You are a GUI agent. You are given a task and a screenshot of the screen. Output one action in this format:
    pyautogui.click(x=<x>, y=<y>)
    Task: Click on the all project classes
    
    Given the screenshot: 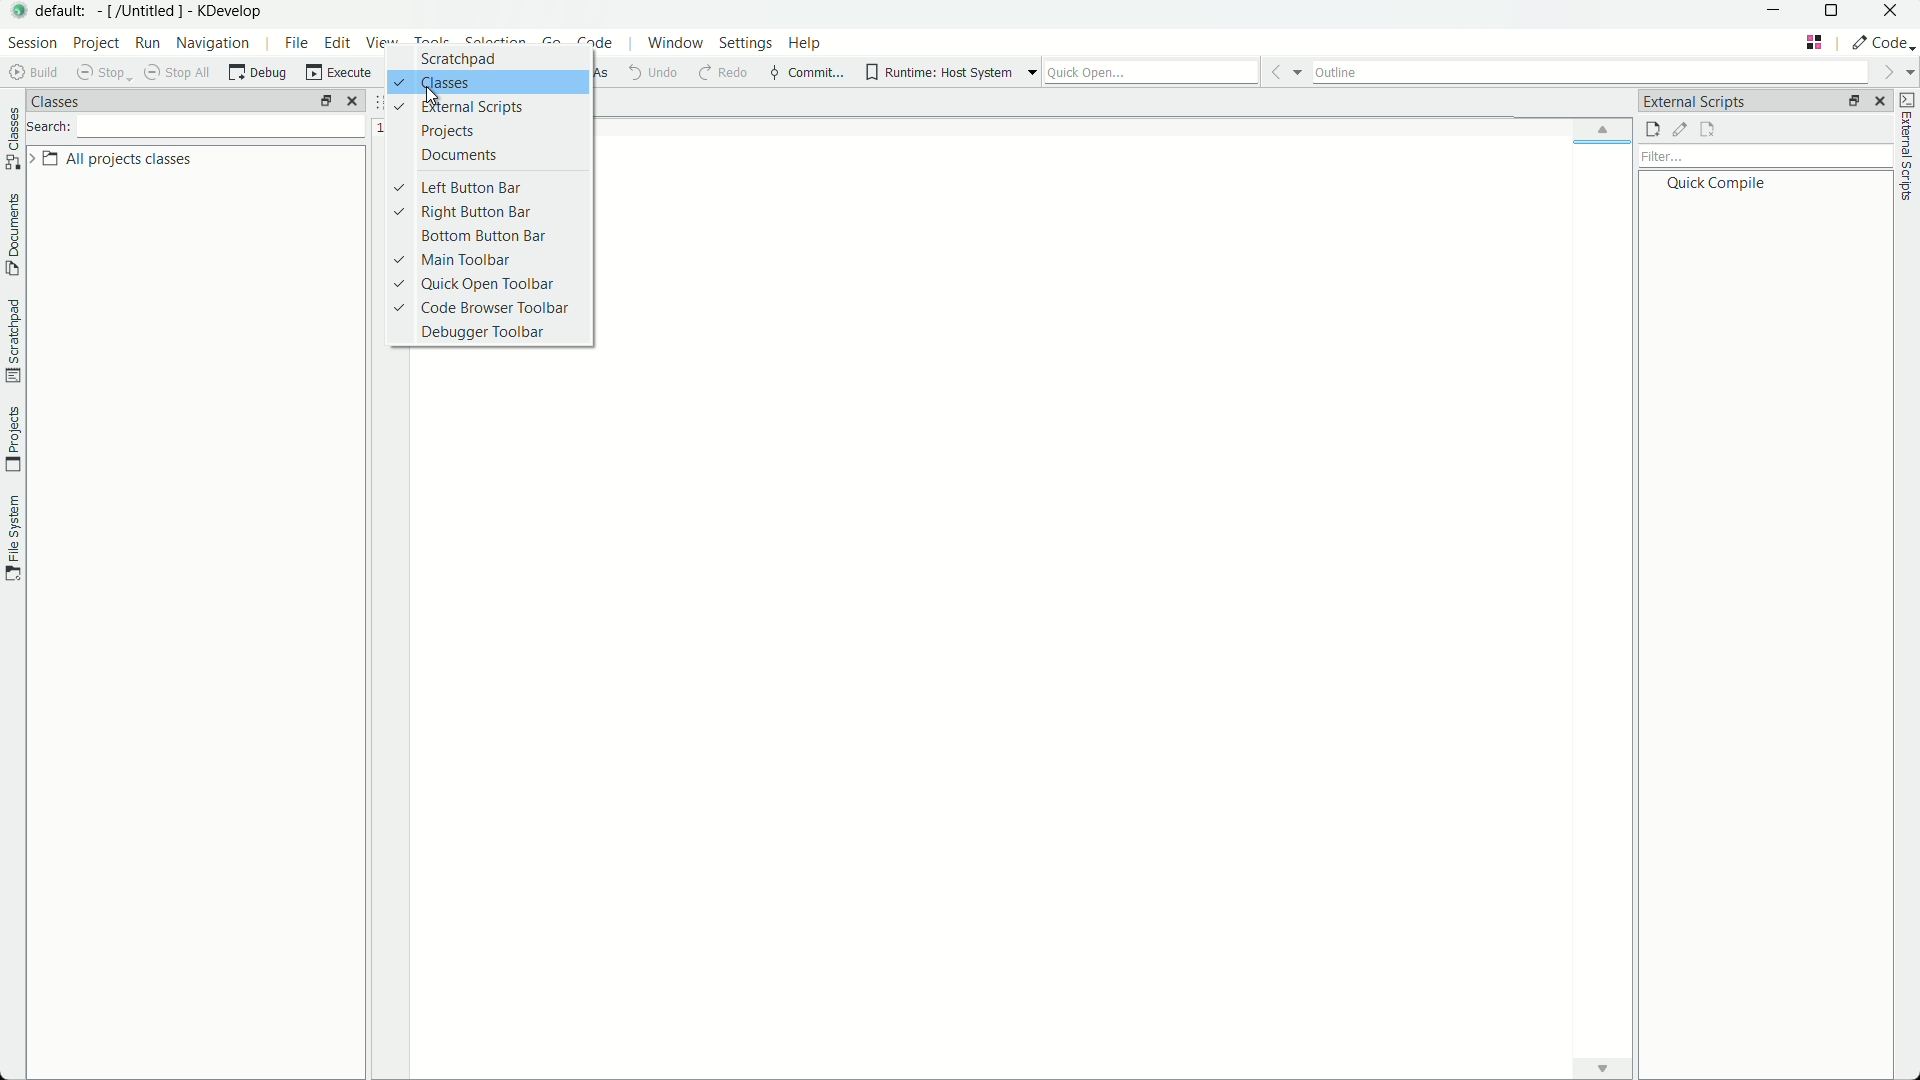 What is the action you would take?
    pyautogui.click(x=115, y=158)
    